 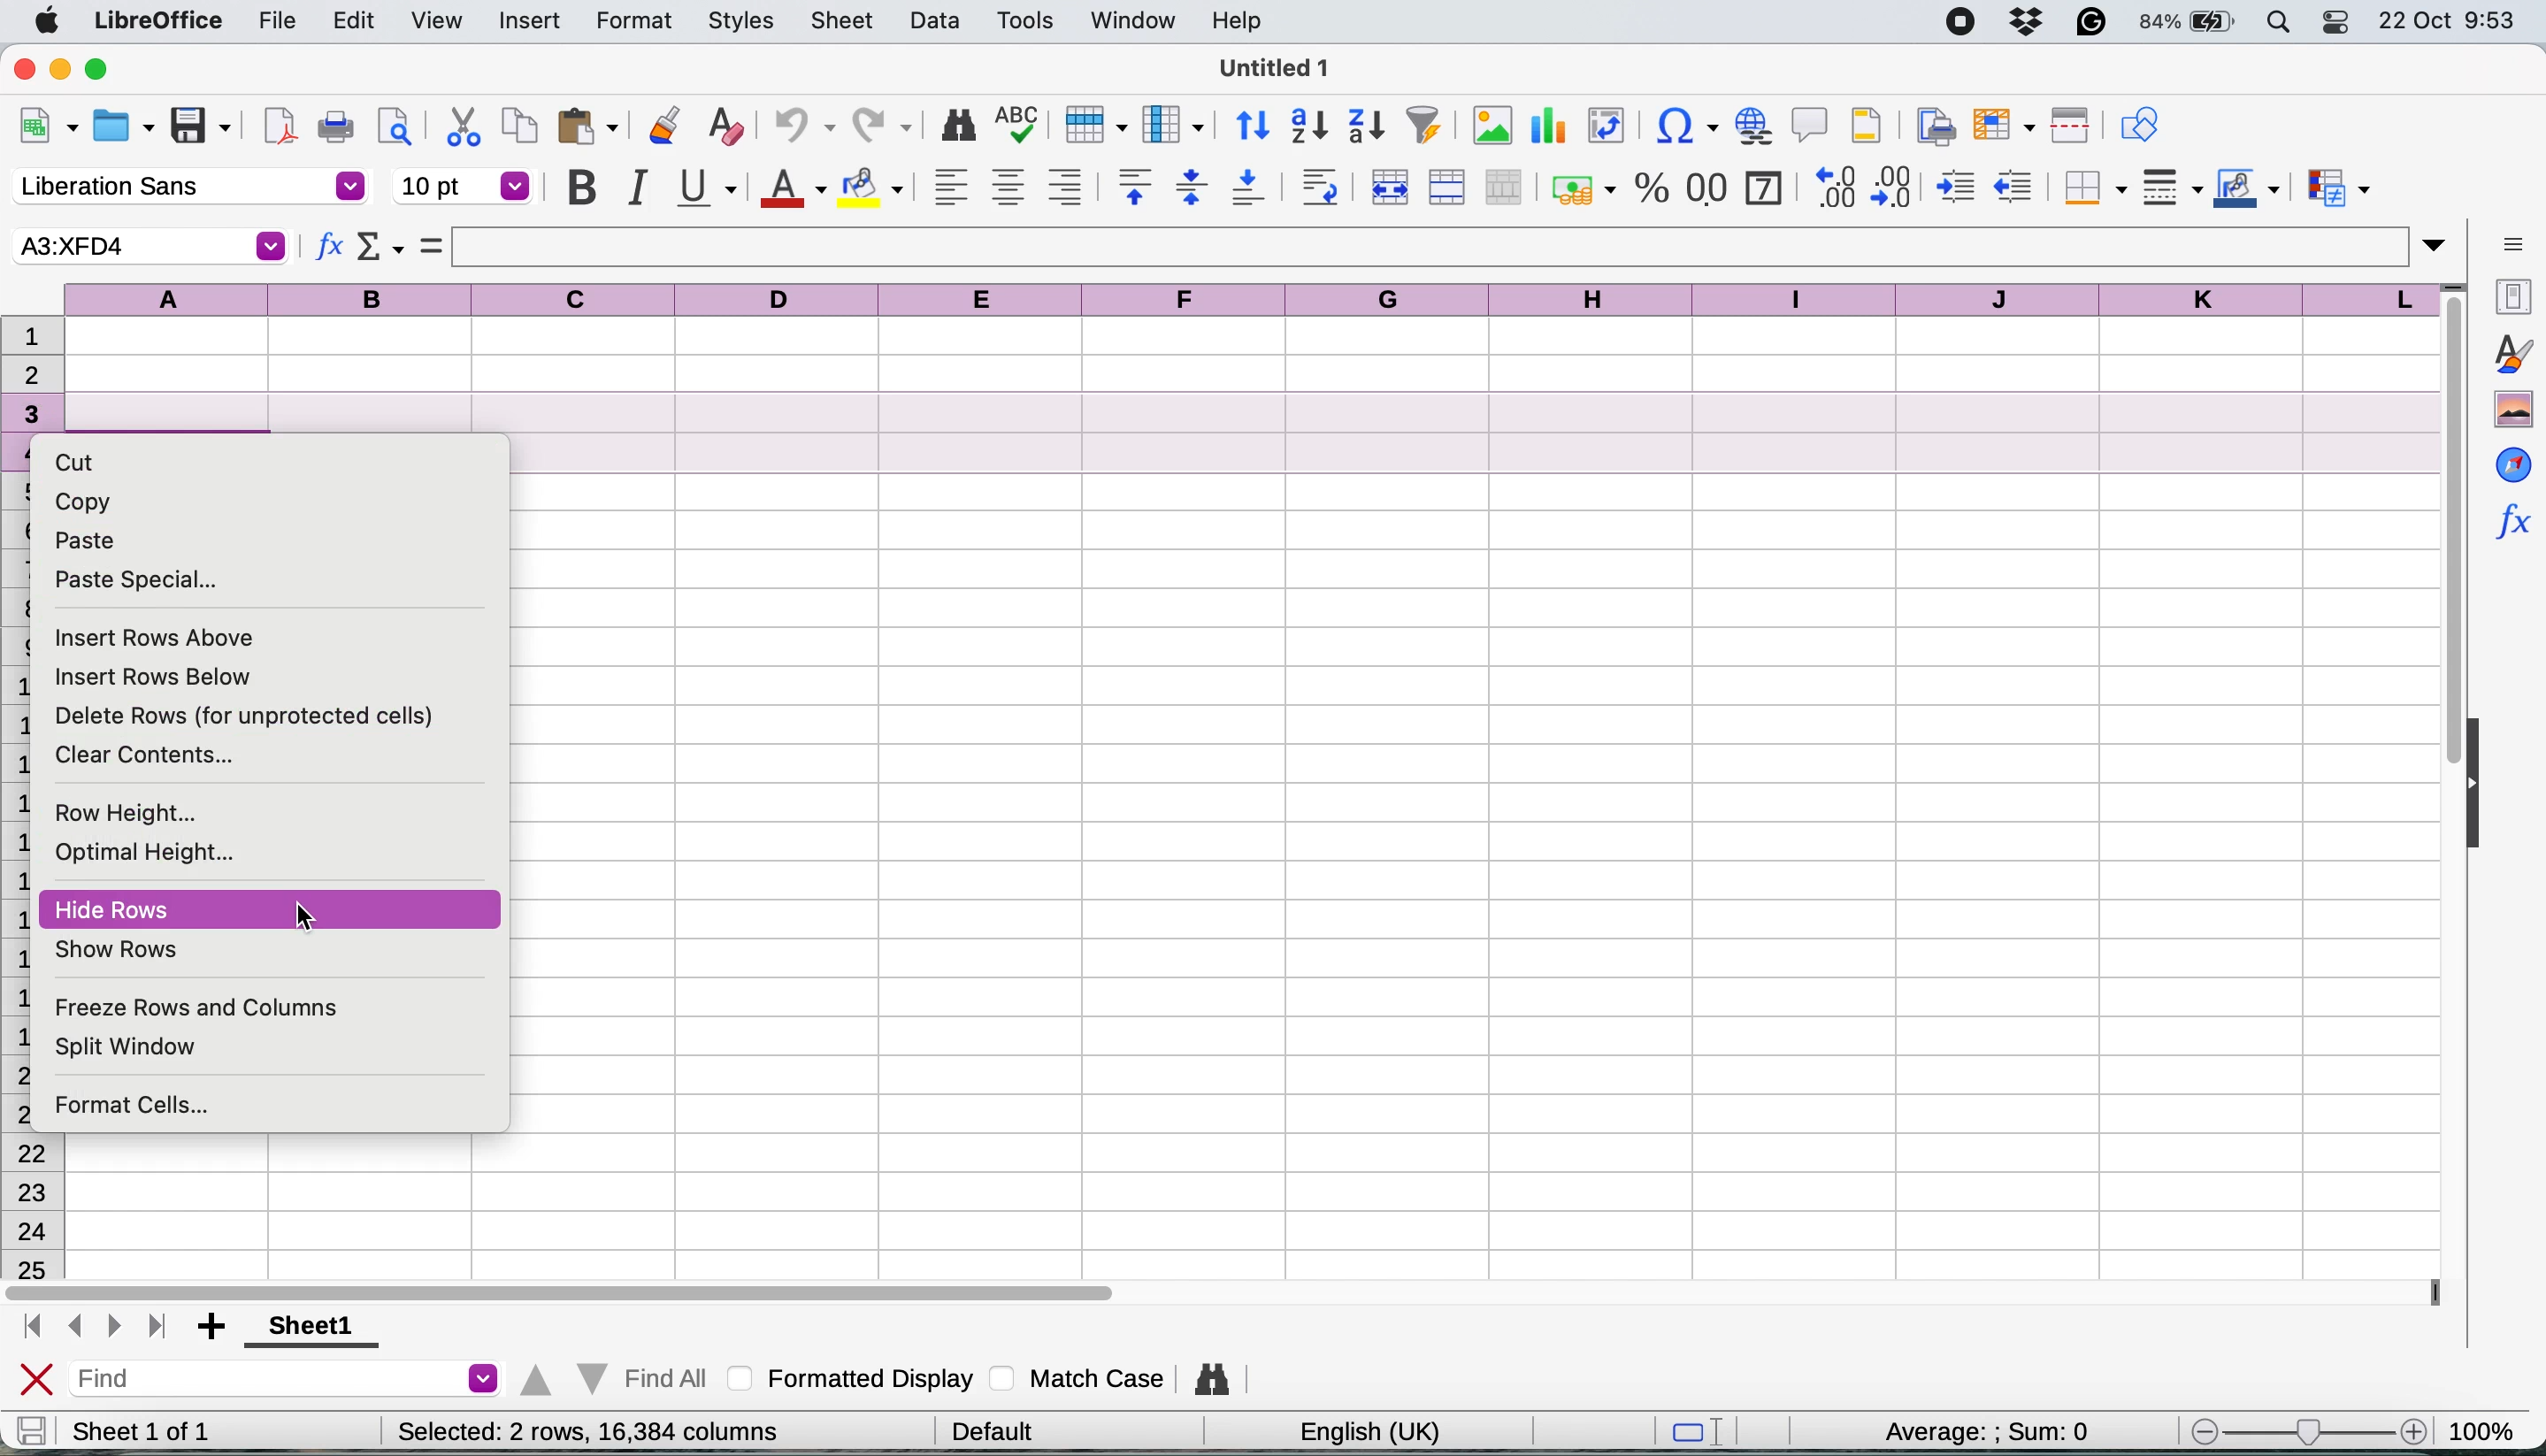 What do you see at coordinates (1191, 186) in the screenshot?
I see `center vertically` at bounding box center [1191, 186].